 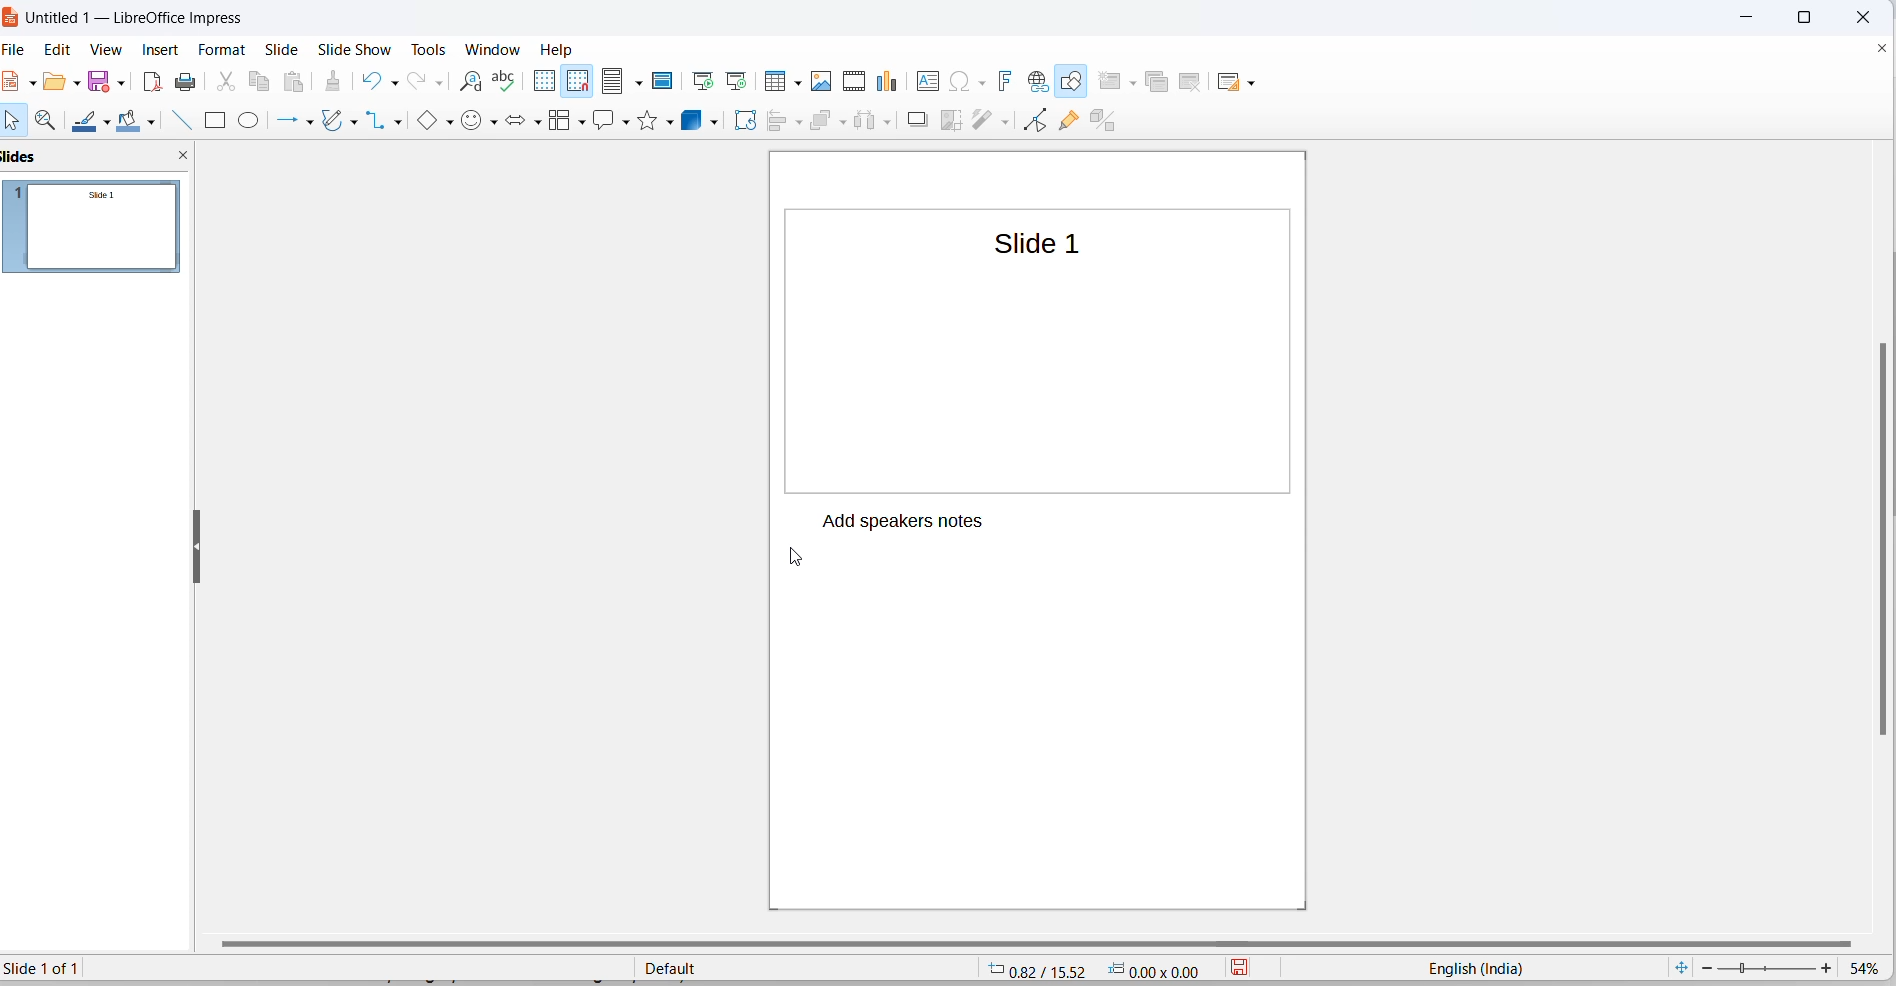 What do you see at coordinates (284, 49) in the screenshot?
I see `slide` at bounding box center [284, 49].